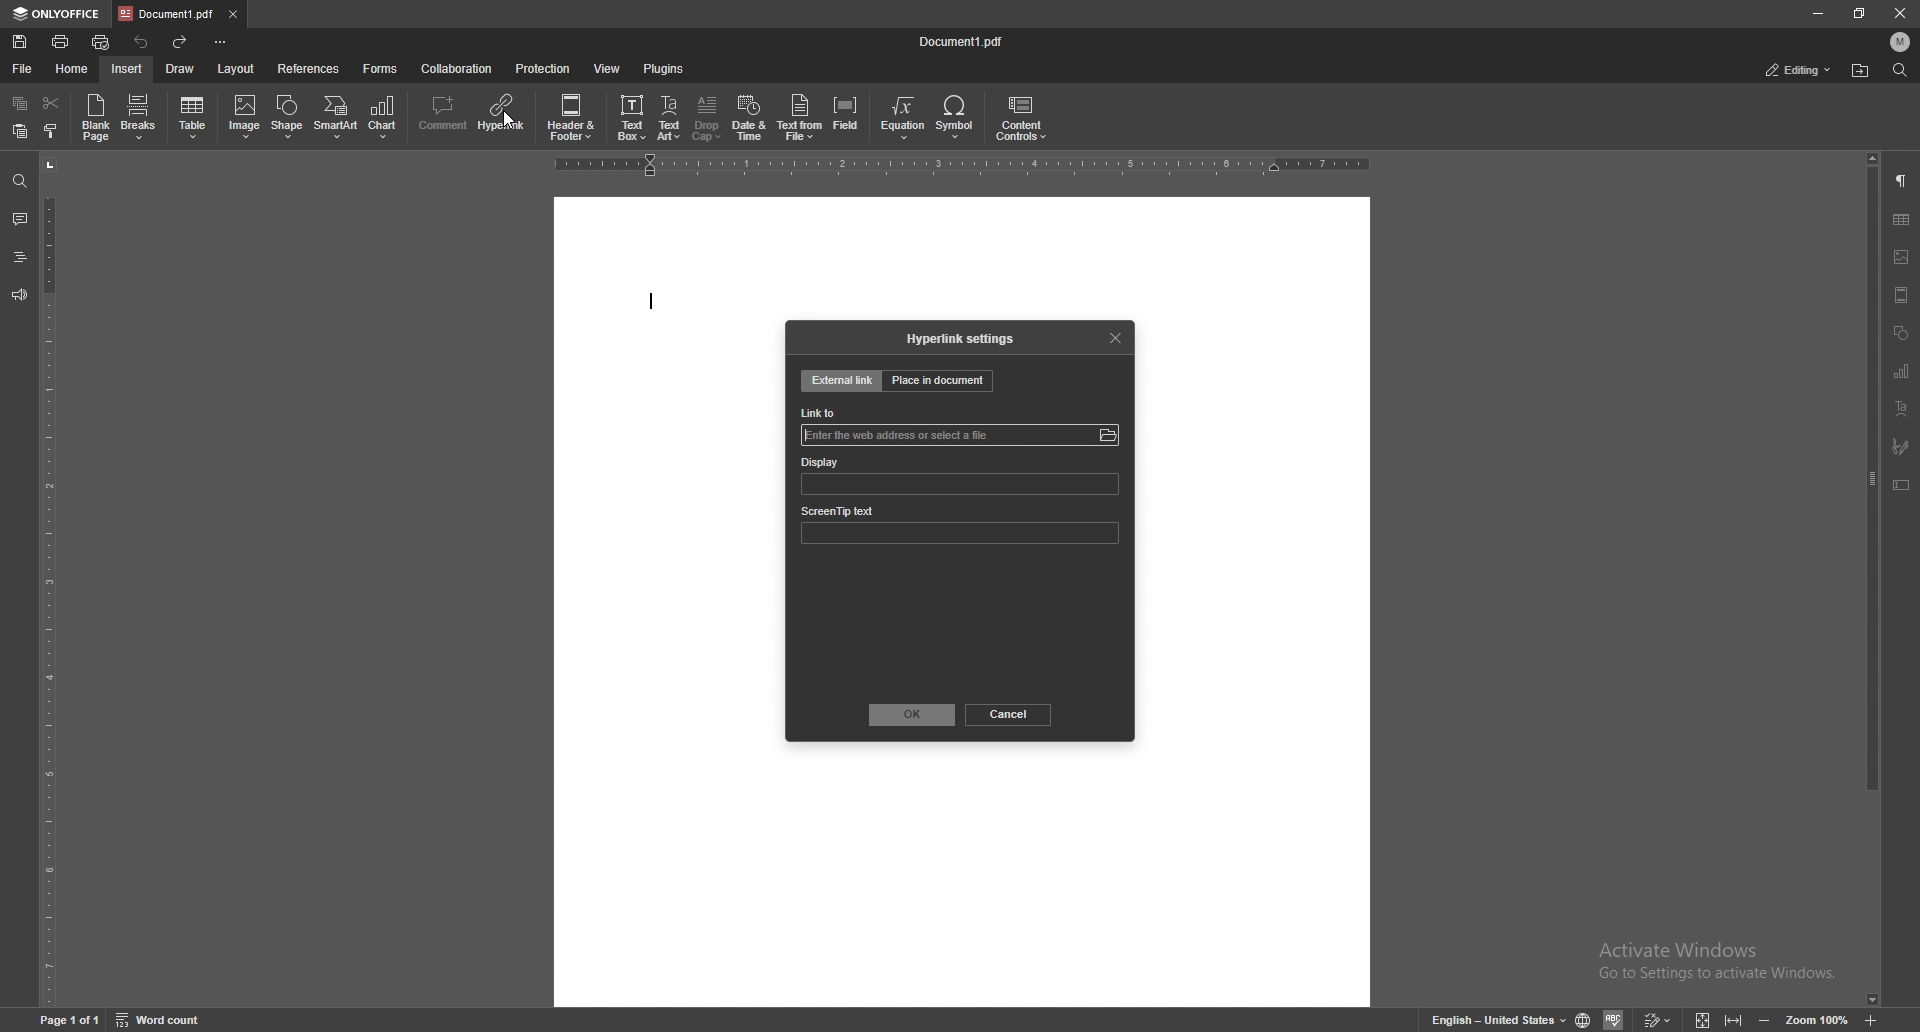  Describe the element at coordinates (221, 42) in the screenshot. I see `configure toolbar` at that location.